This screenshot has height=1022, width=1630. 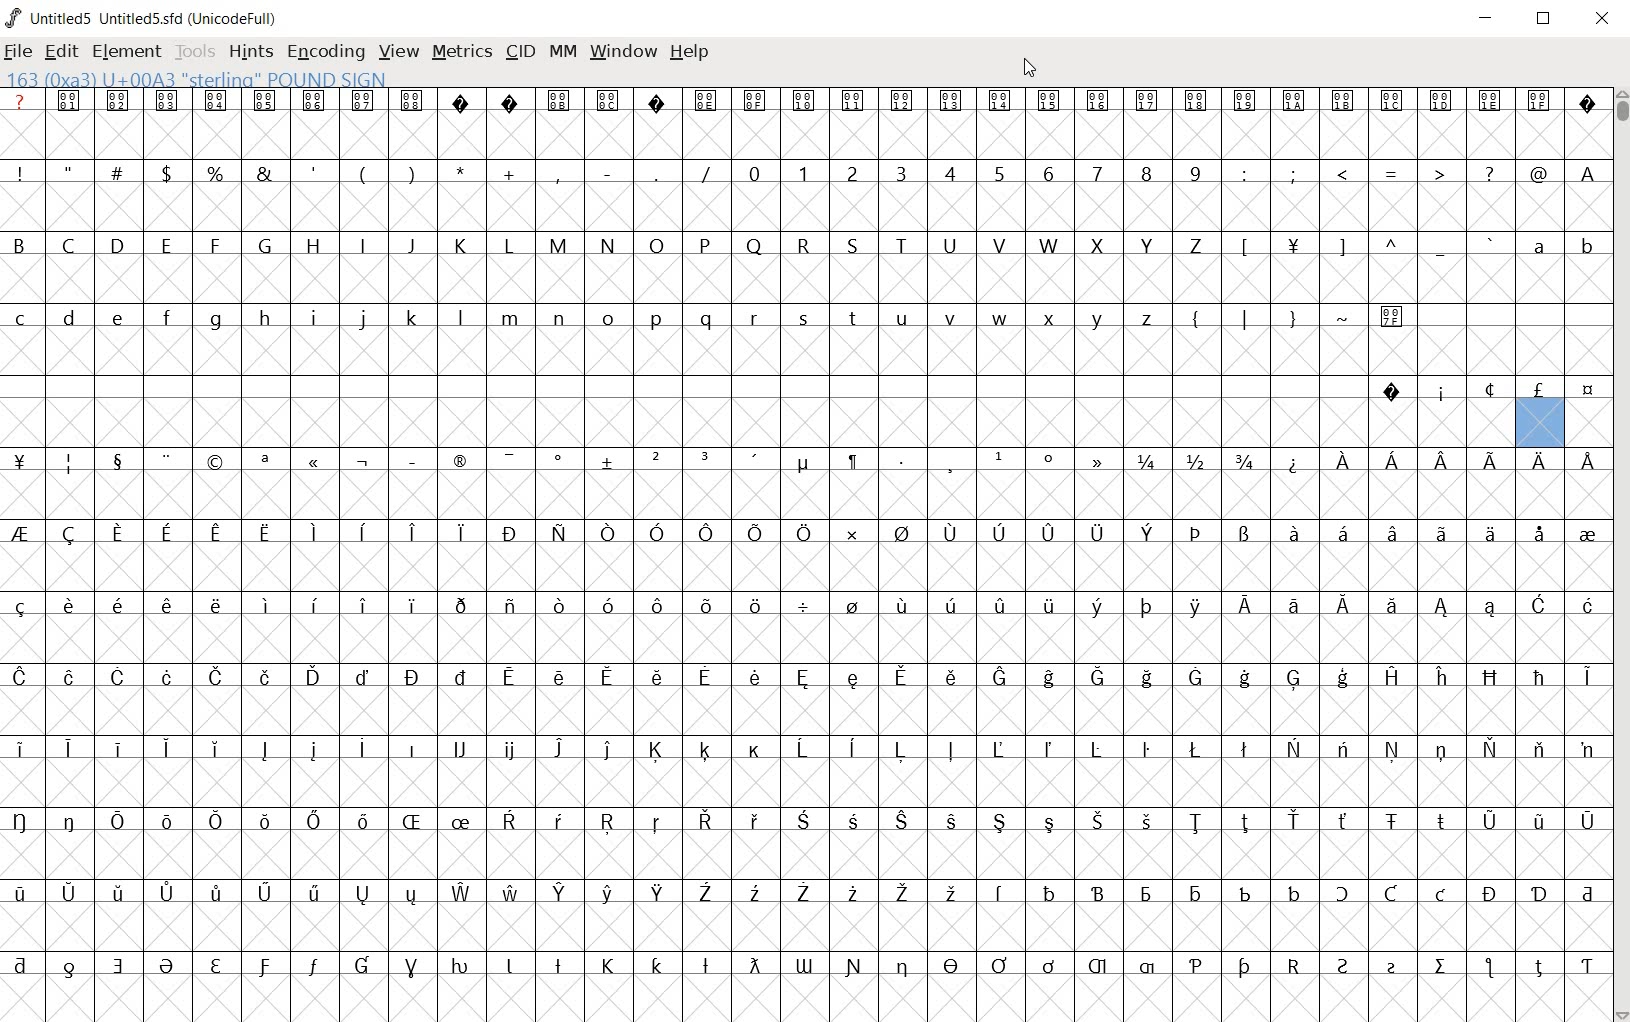 What do you see at coordinates (901, 753) in the screenshot?
I see `Symbol` at bounding box center [901, 753].